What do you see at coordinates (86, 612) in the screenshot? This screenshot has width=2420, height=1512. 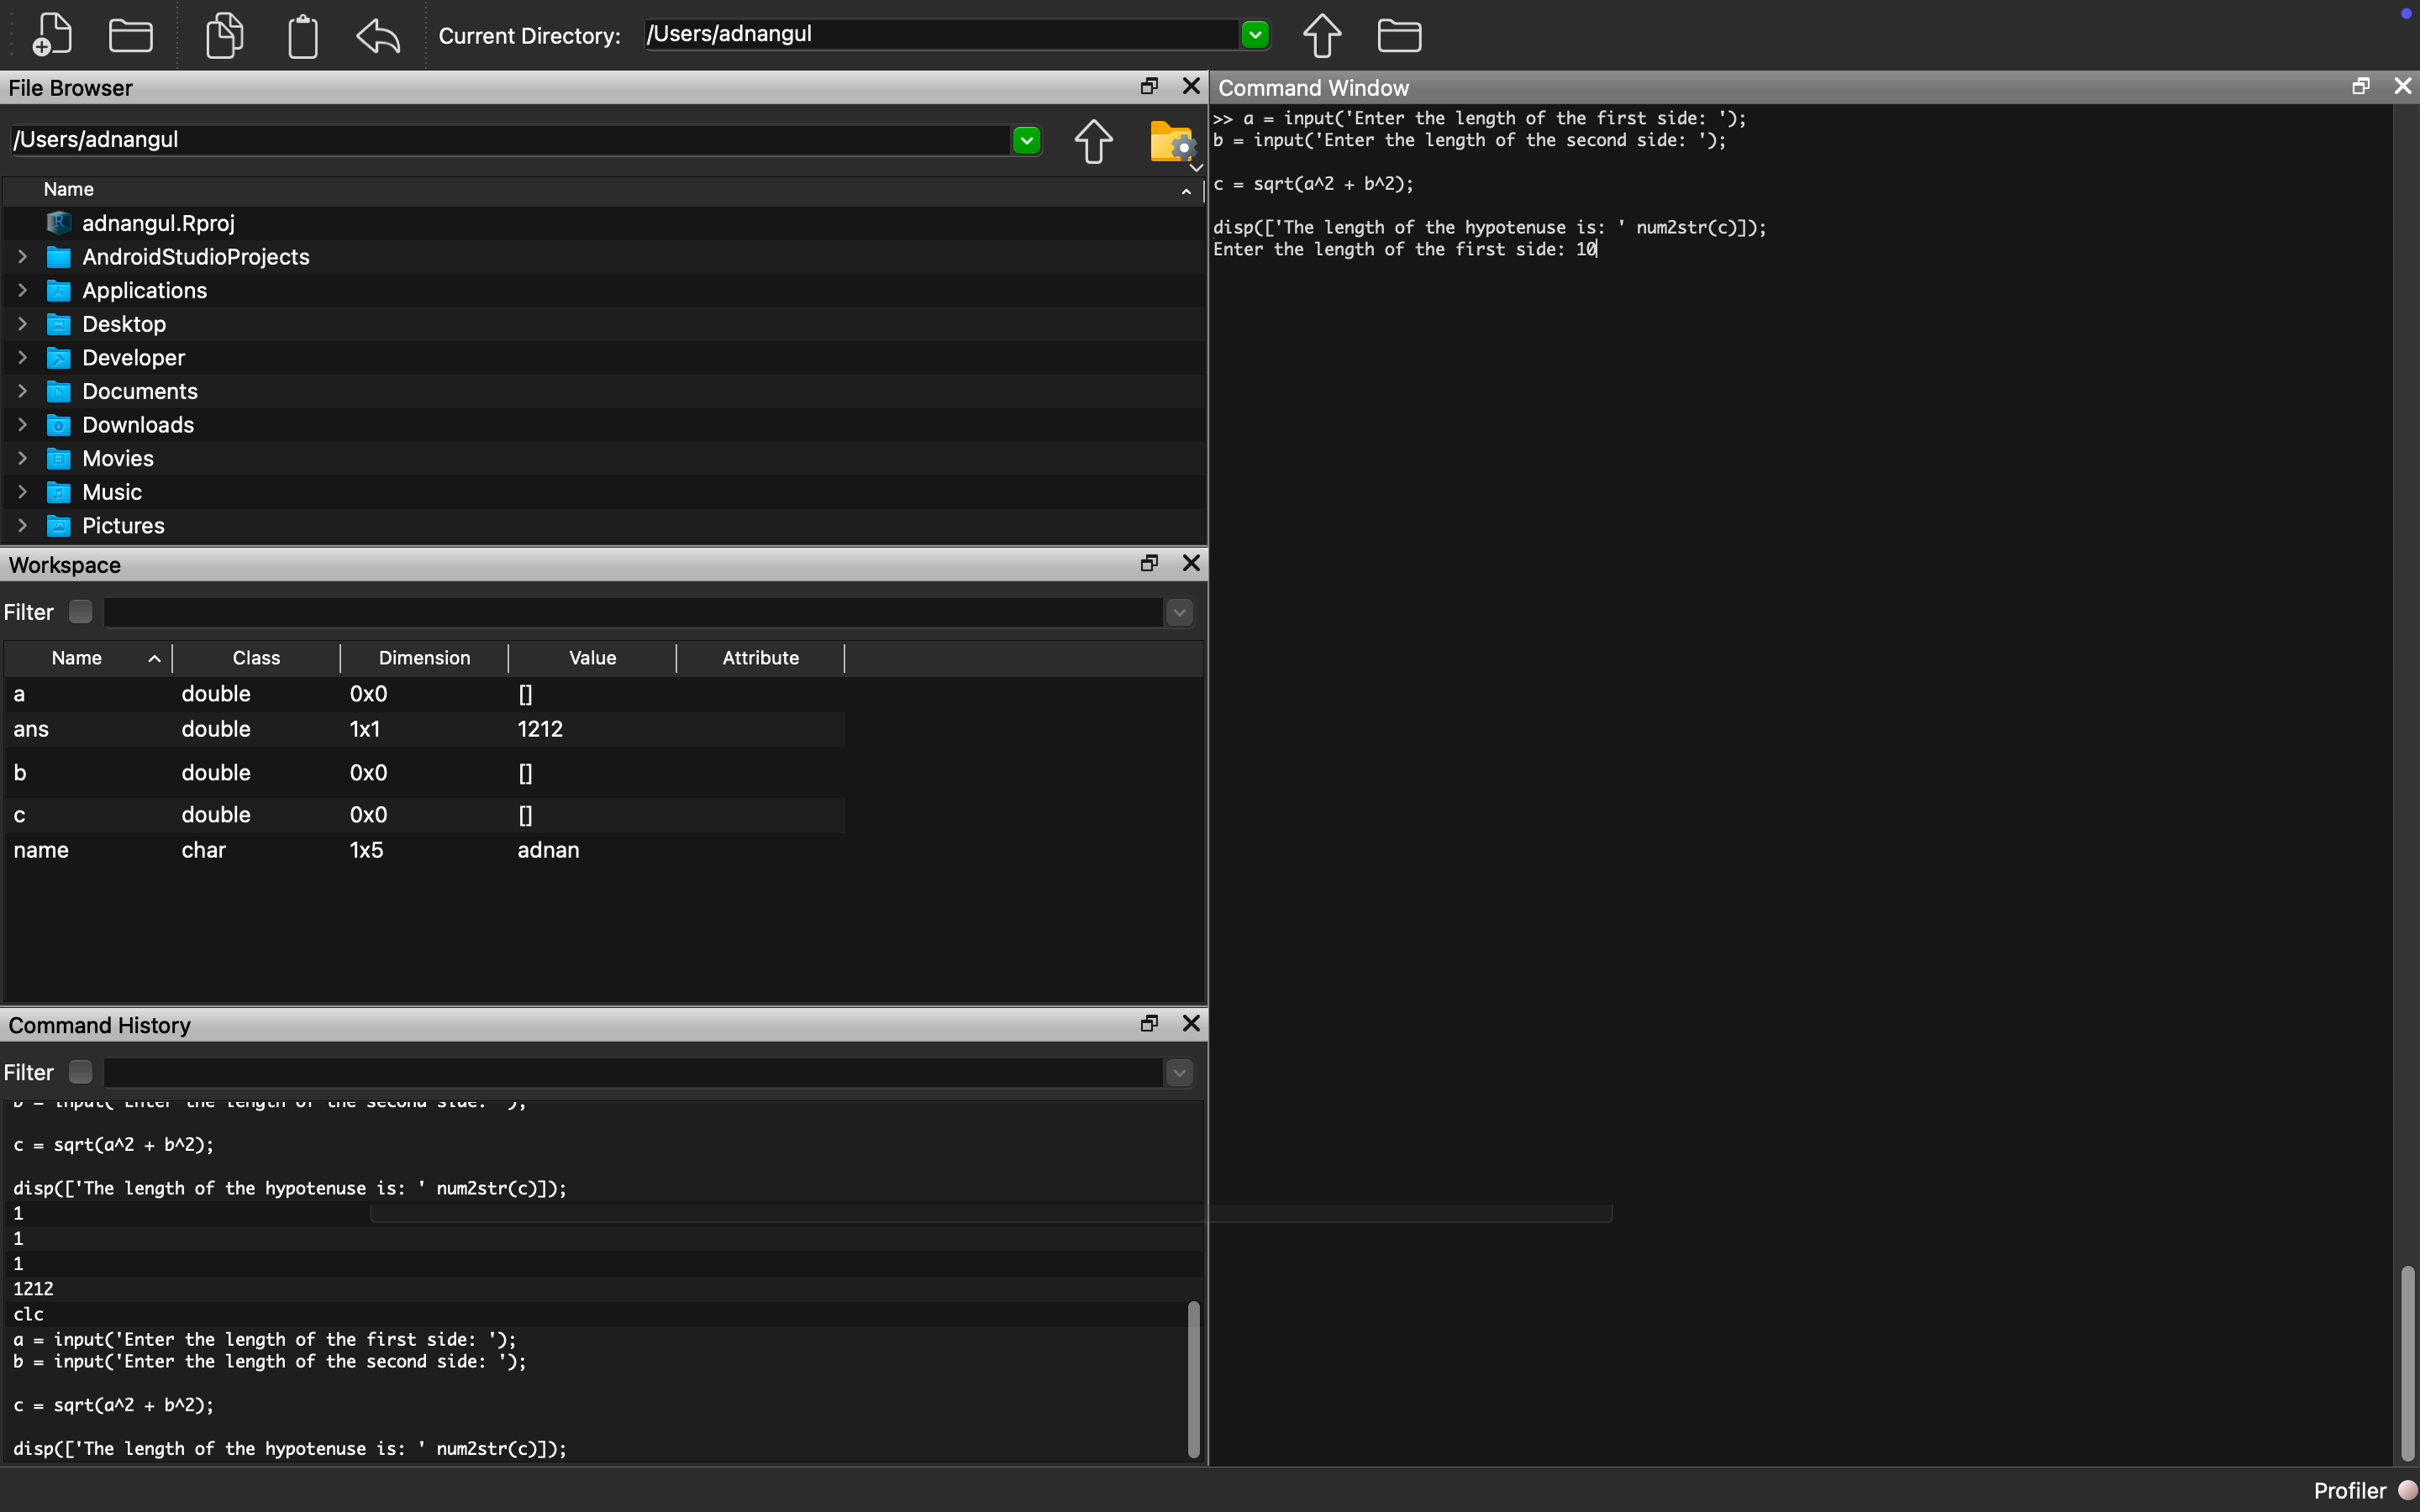 I see `checkbox` at bounding box center [86, 612].